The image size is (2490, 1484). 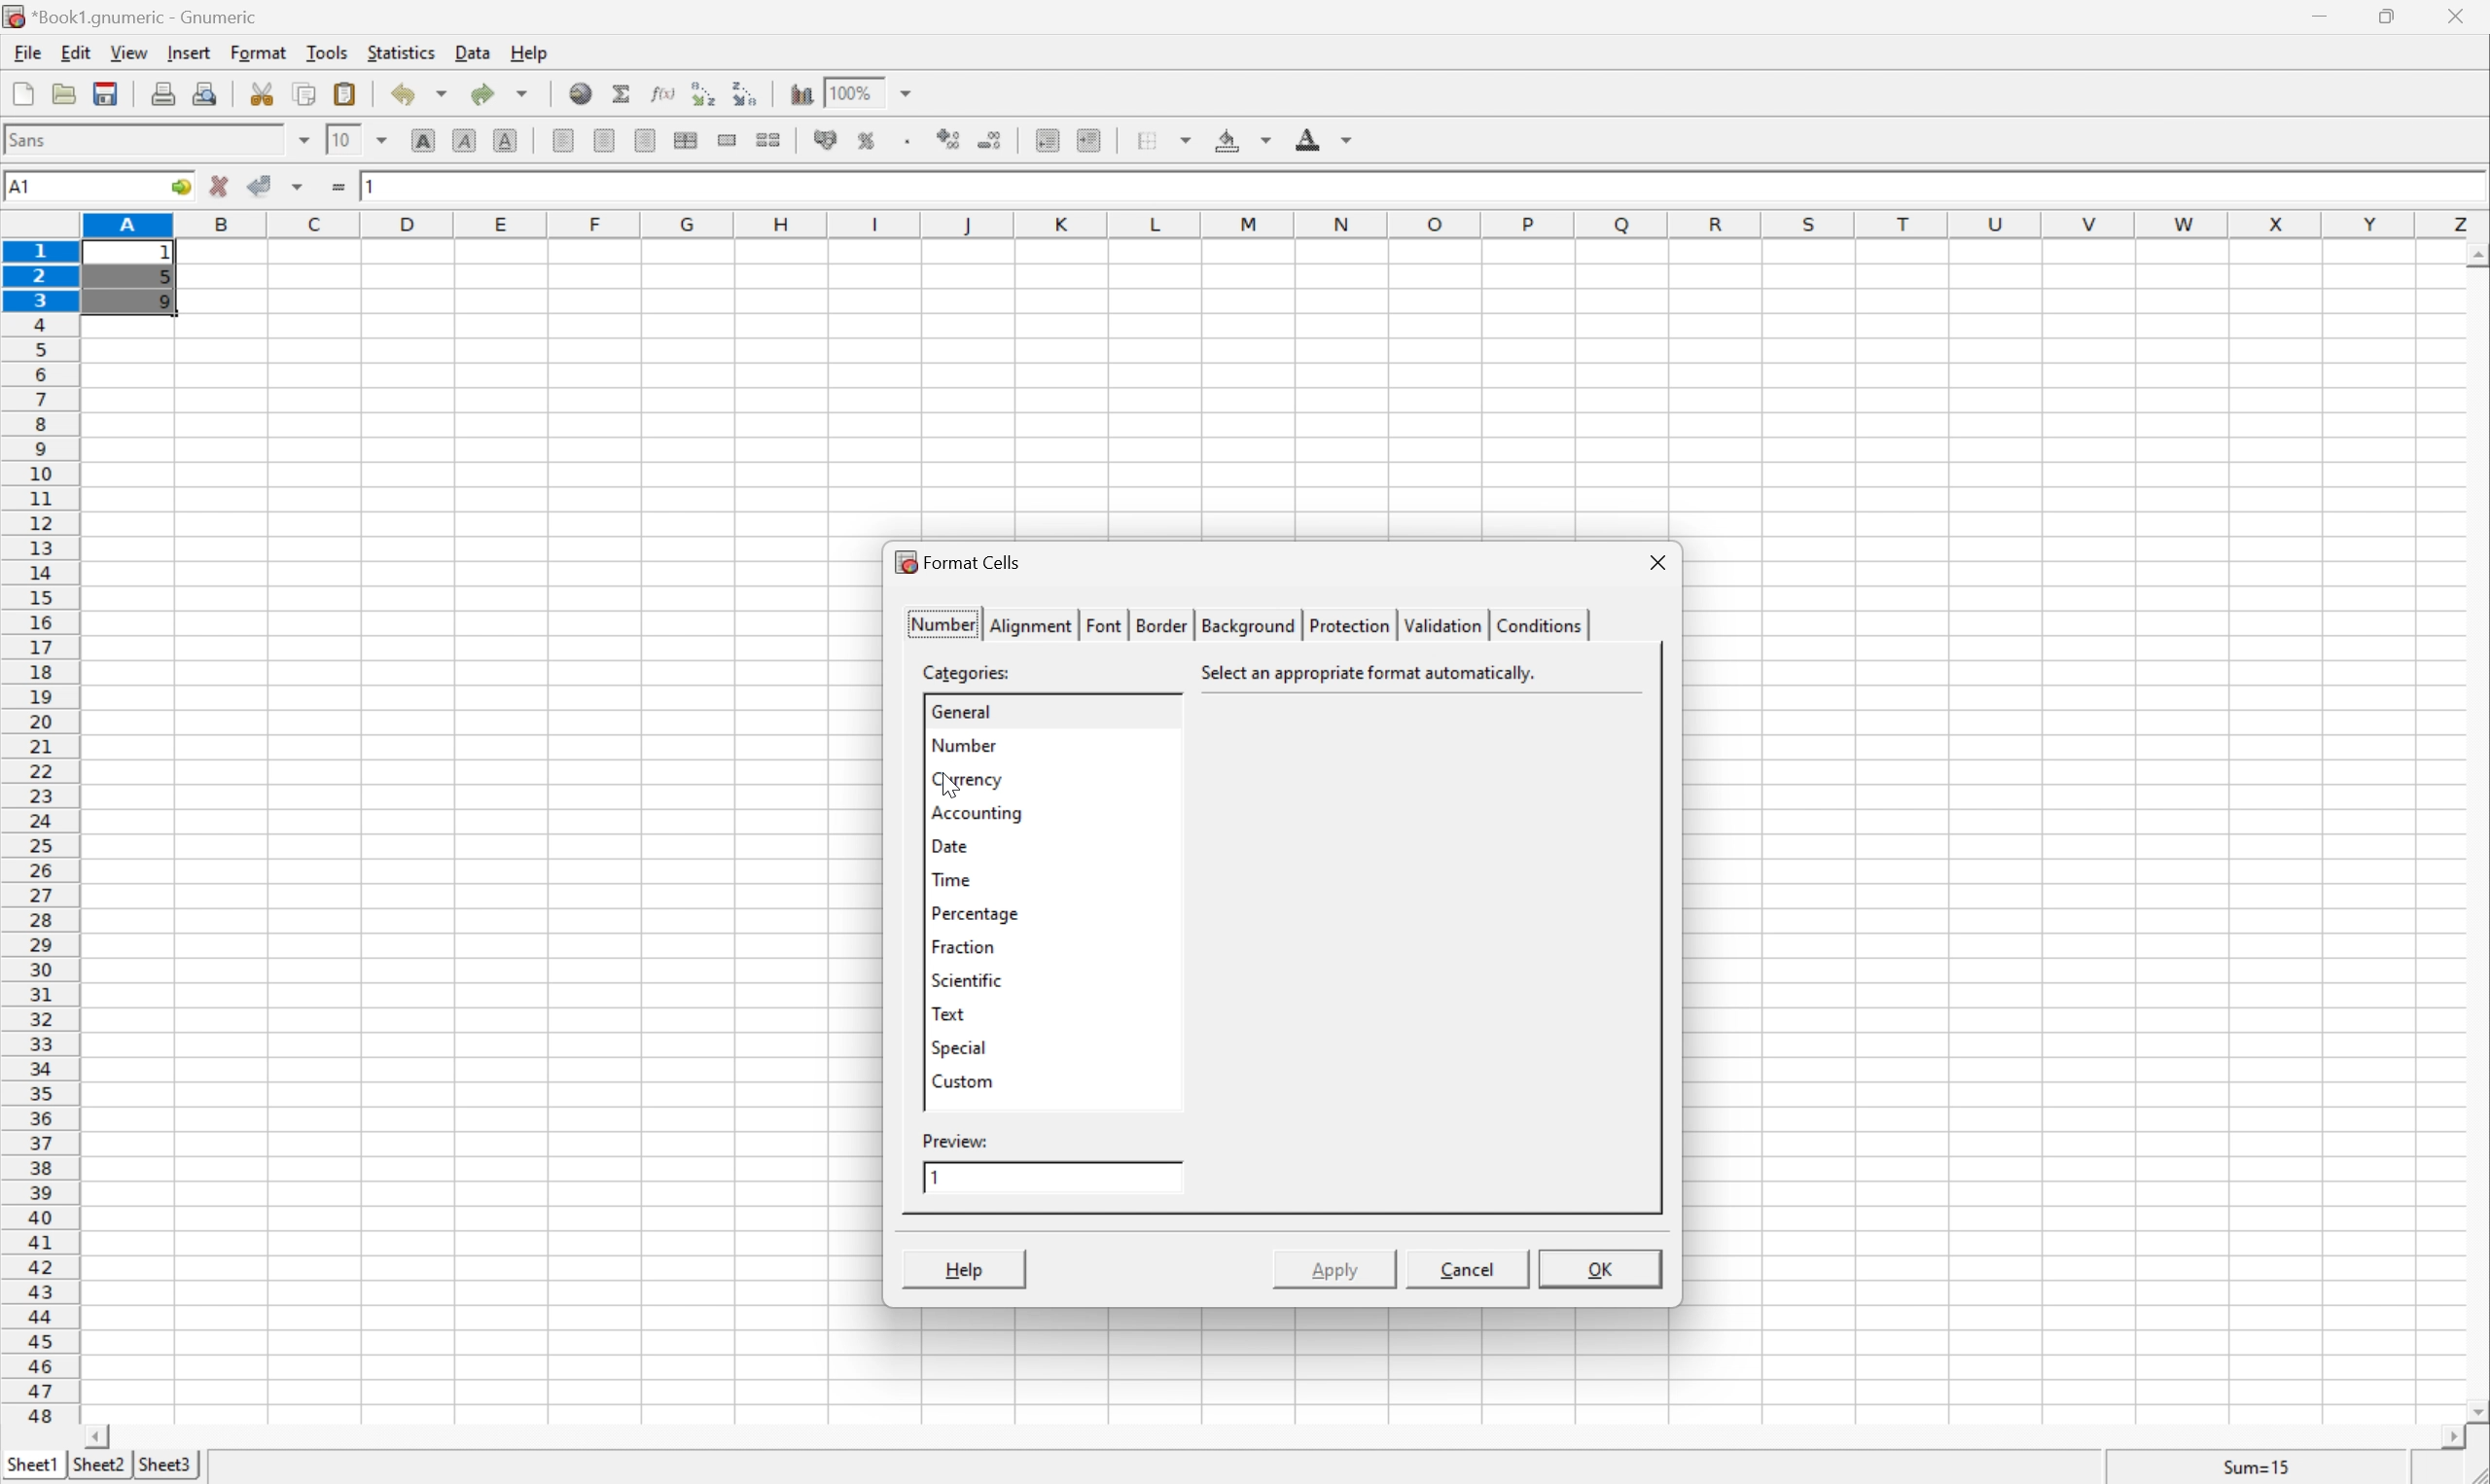 What do you see at coordinates (565, 140) in the screenshot?
I see `align left` at bounding box center [565, 140].